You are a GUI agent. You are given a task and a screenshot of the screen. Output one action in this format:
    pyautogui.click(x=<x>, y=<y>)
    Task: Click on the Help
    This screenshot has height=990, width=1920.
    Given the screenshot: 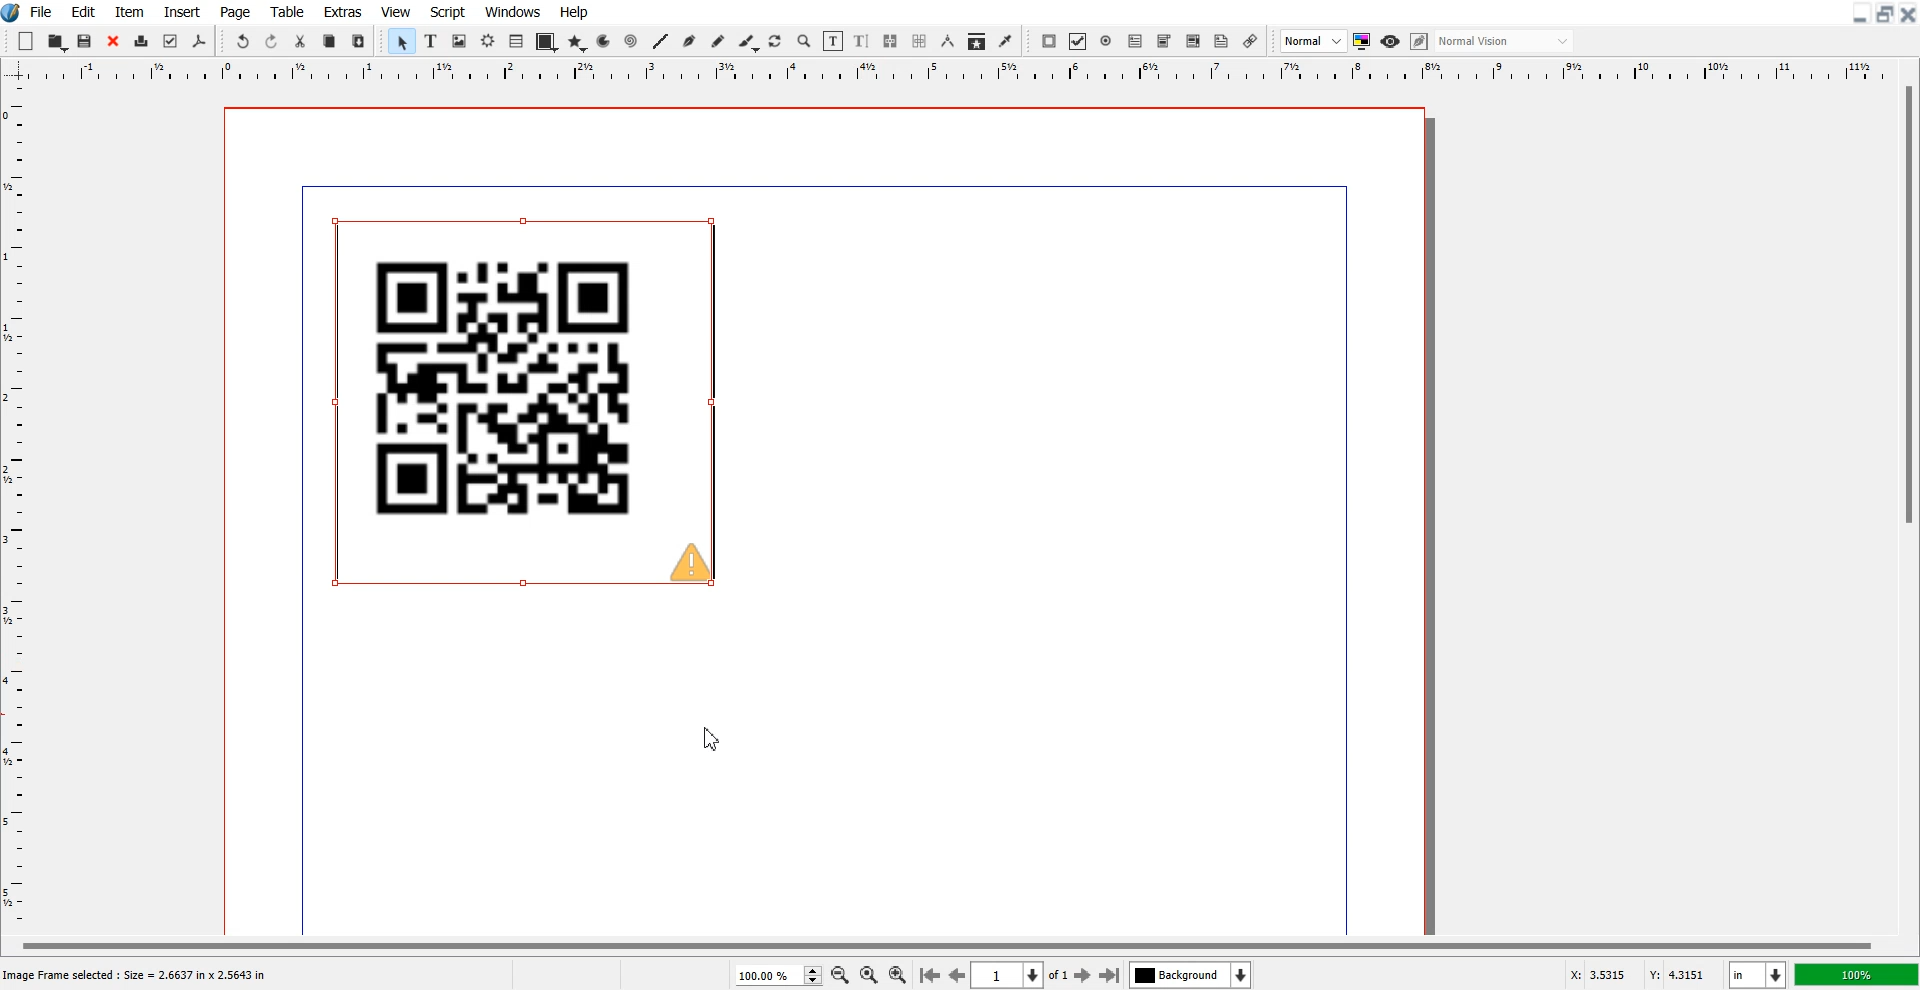 What is the action you would take?
    pyautogui.click(x=575, y=12)
    